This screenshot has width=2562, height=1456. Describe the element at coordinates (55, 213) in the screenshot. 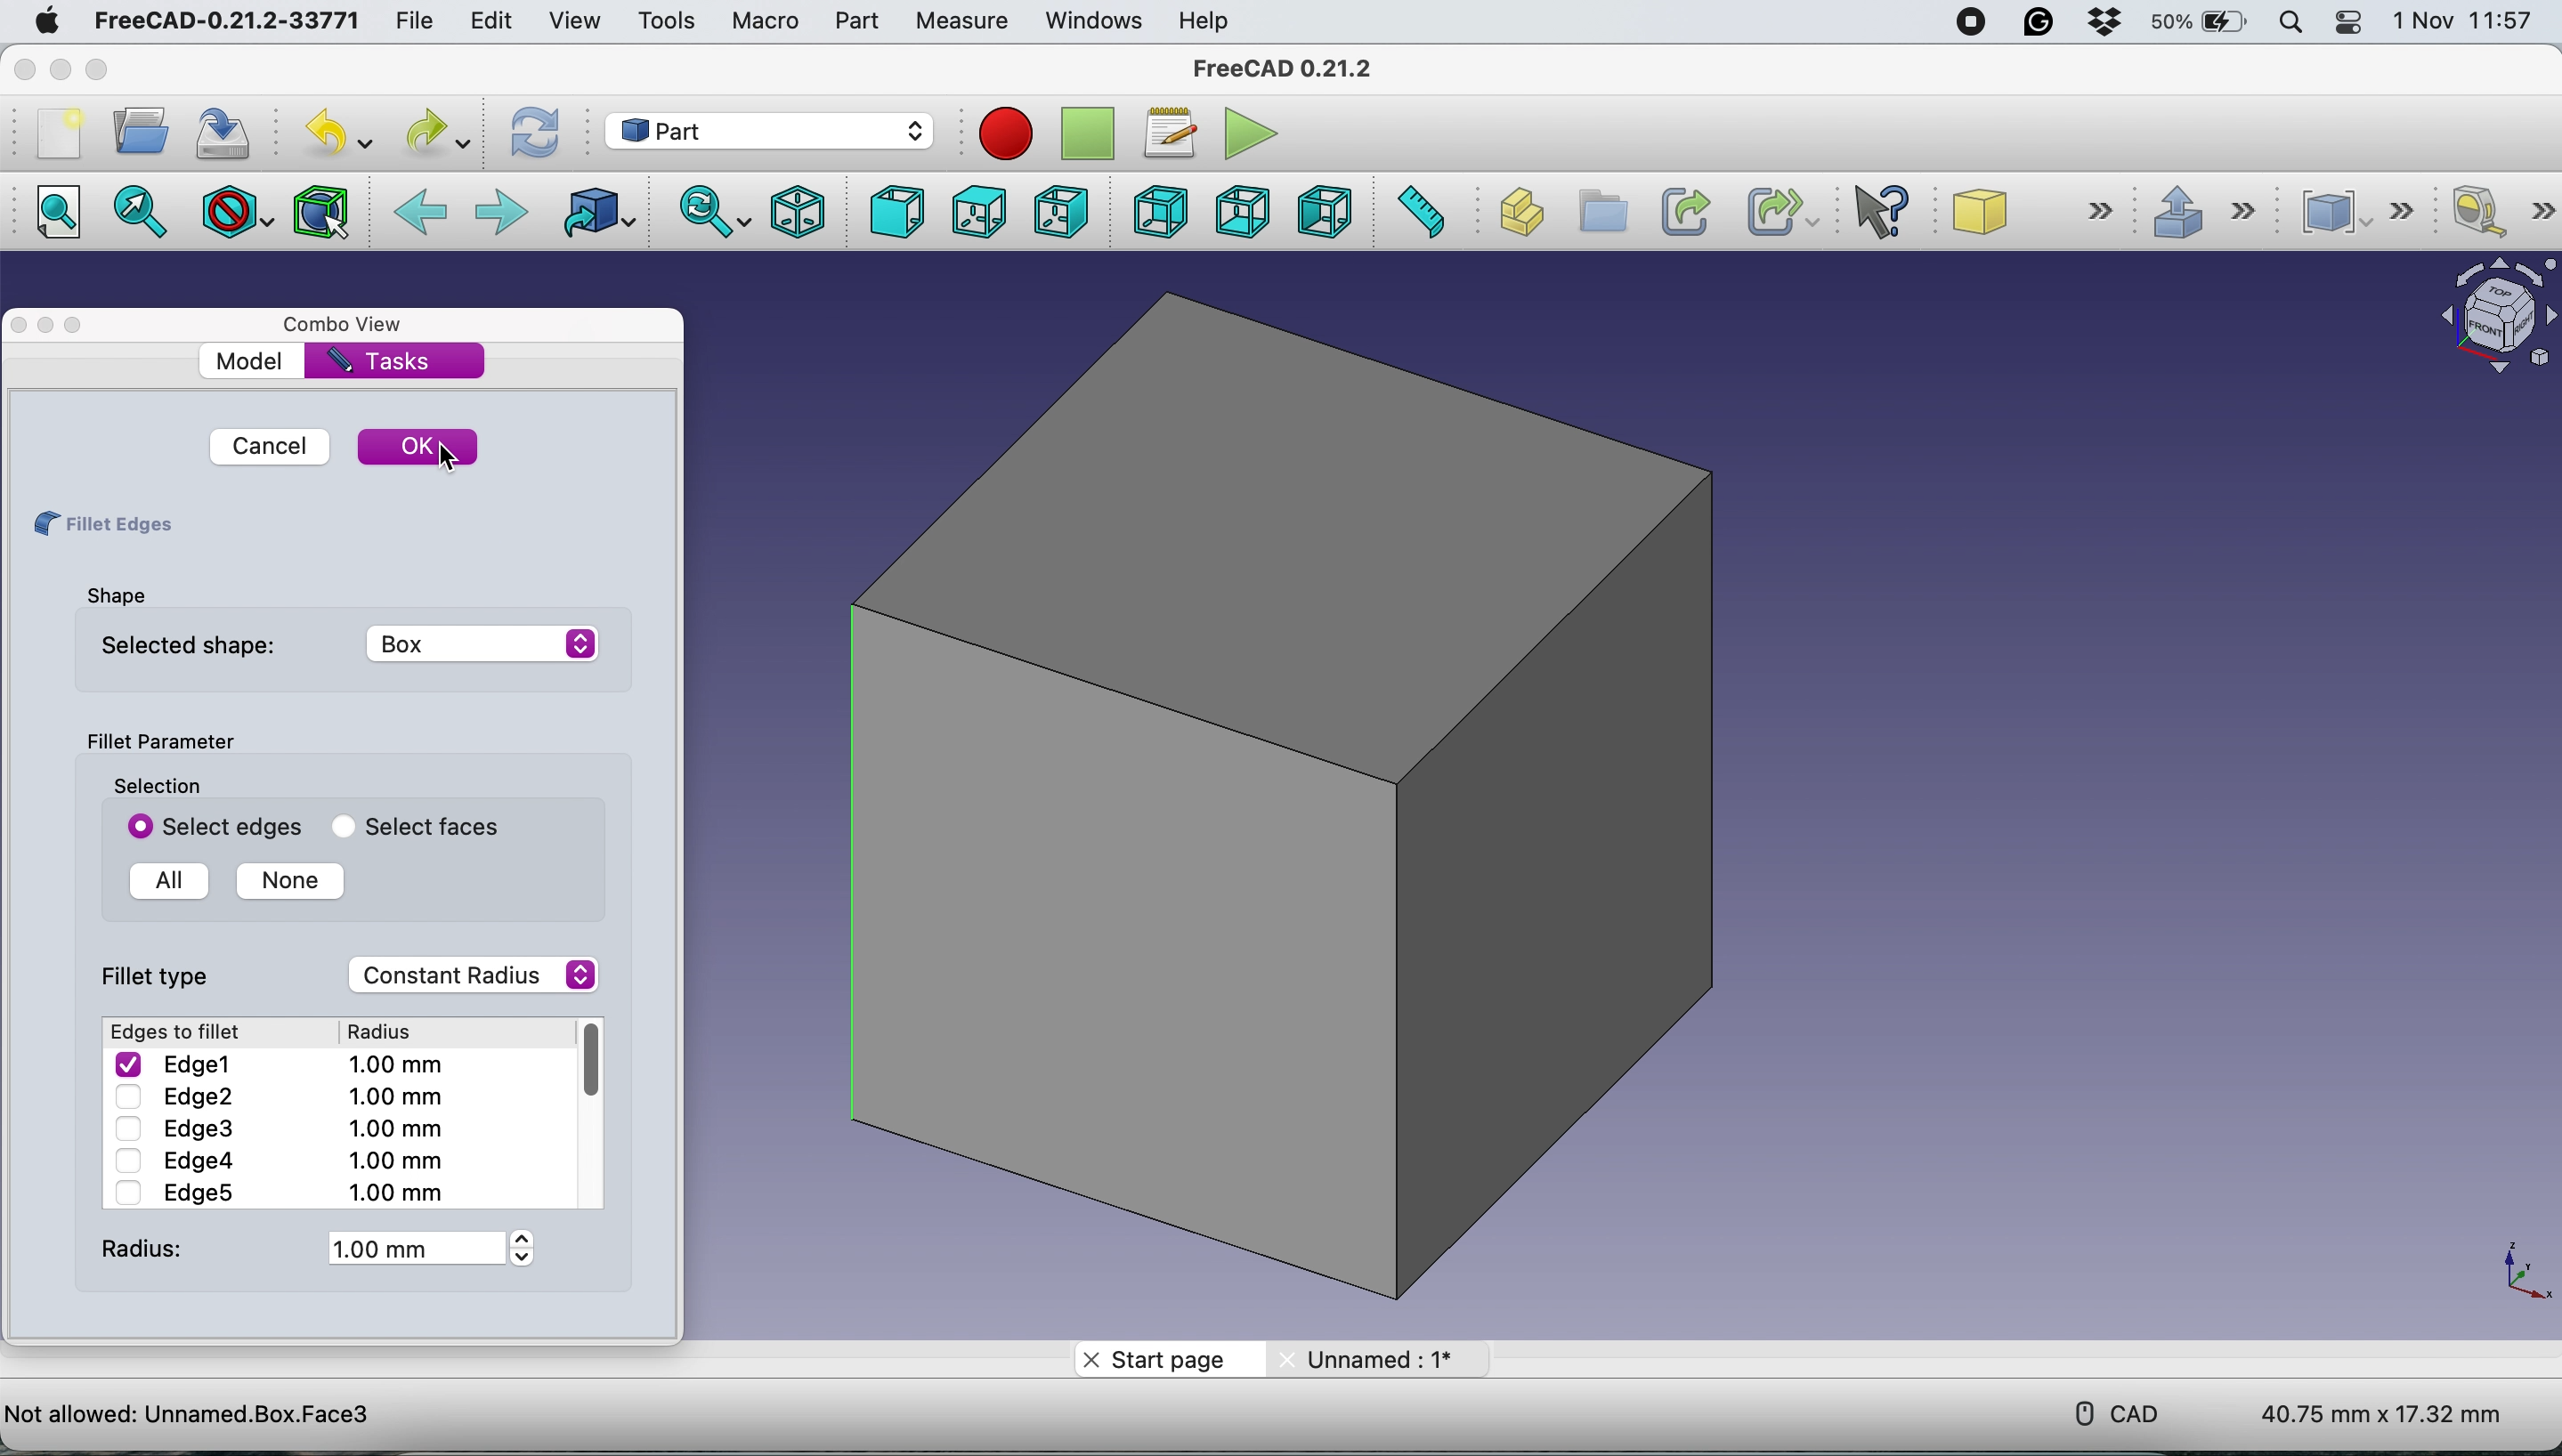

I see `fit all` at that location.